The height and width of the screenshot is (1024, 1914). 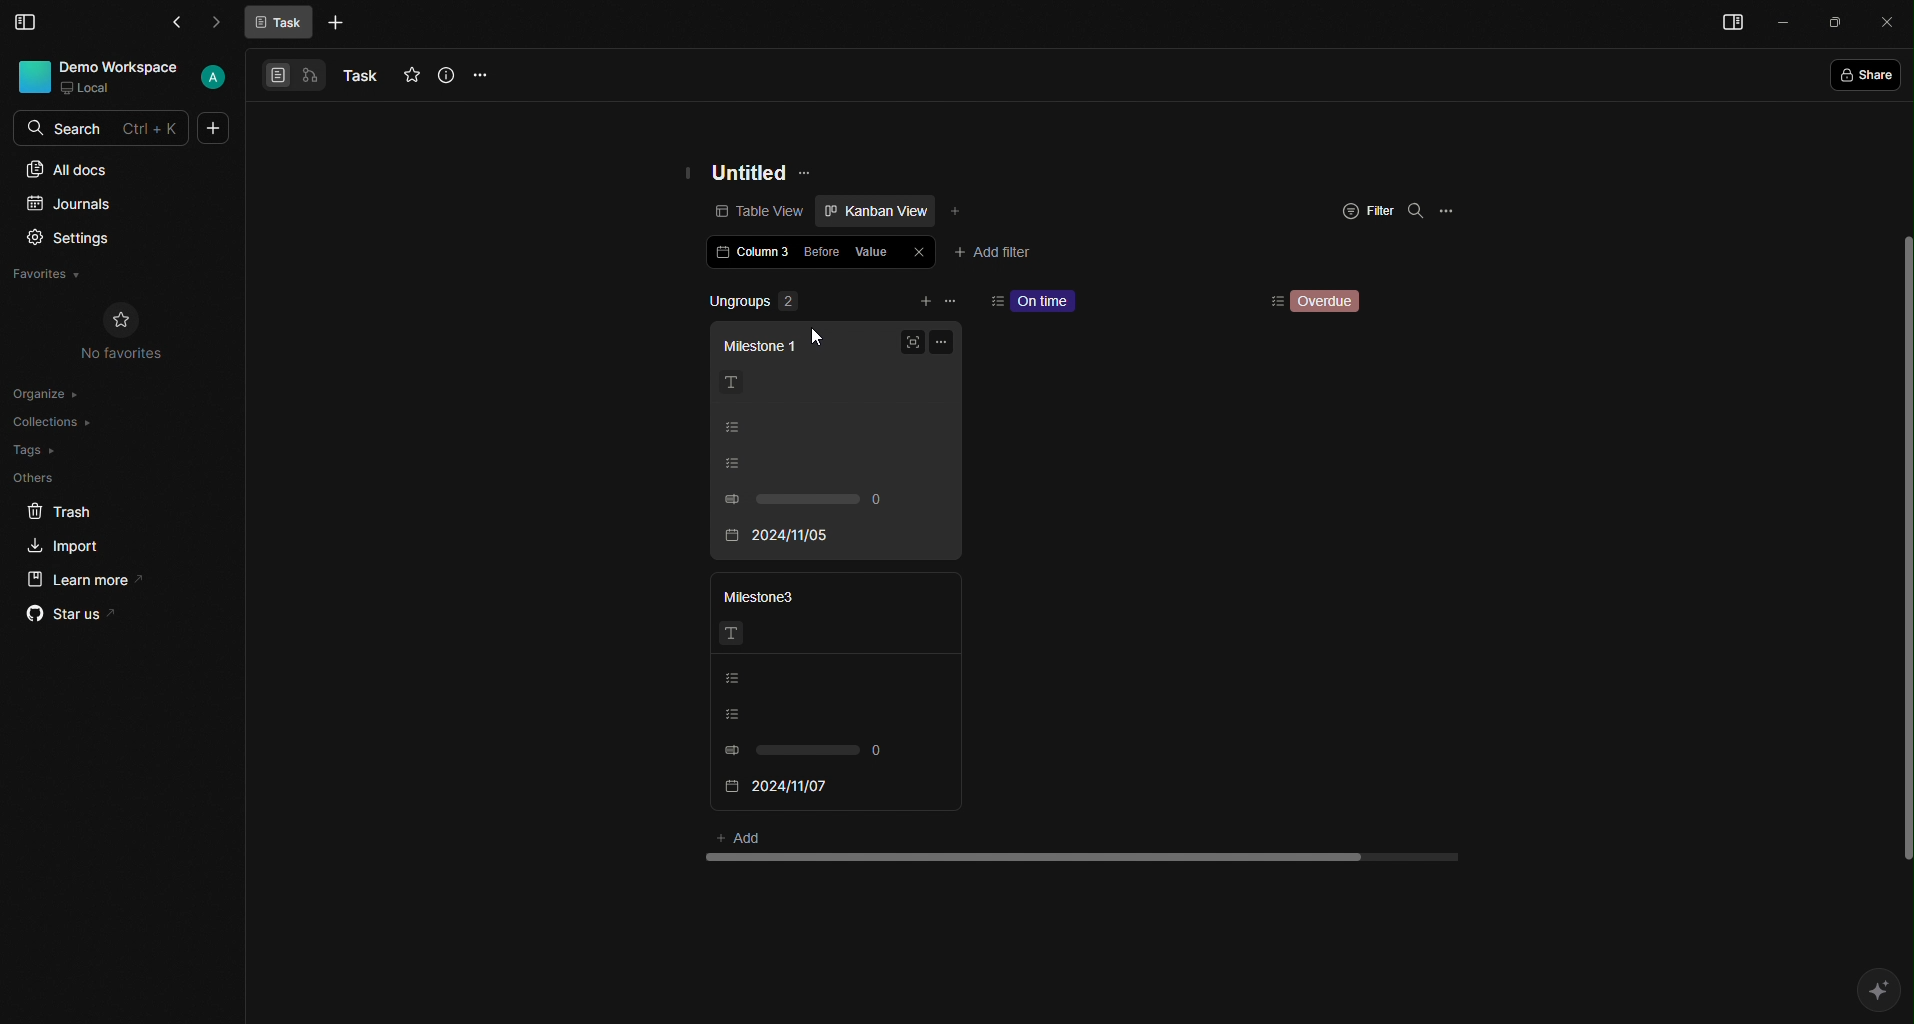 What do you see at coordinates (758, 344) in the screenshot?
I see `Milestone 1` at bounding box center [758, 344].